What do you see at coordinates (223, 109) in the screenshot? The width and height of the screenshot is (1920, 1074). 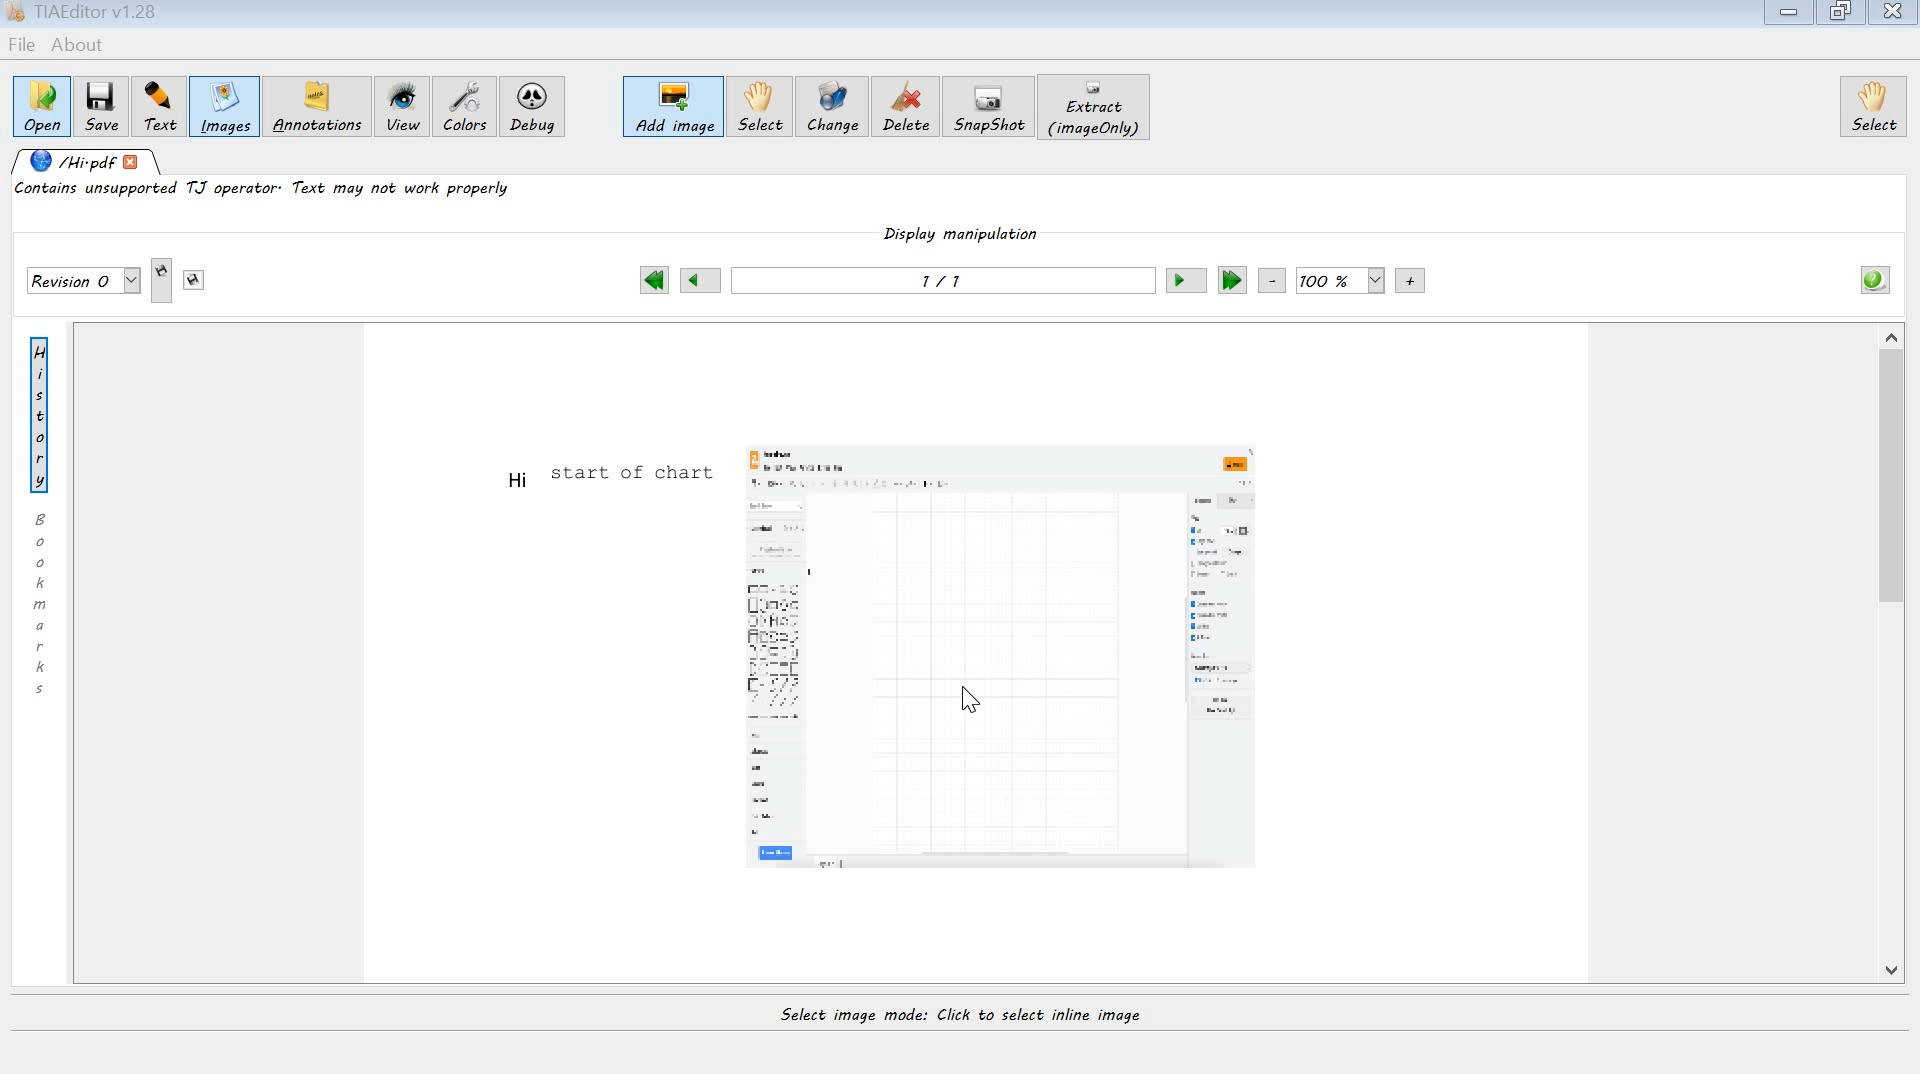 I see `images` at bounding box center [223, 109].